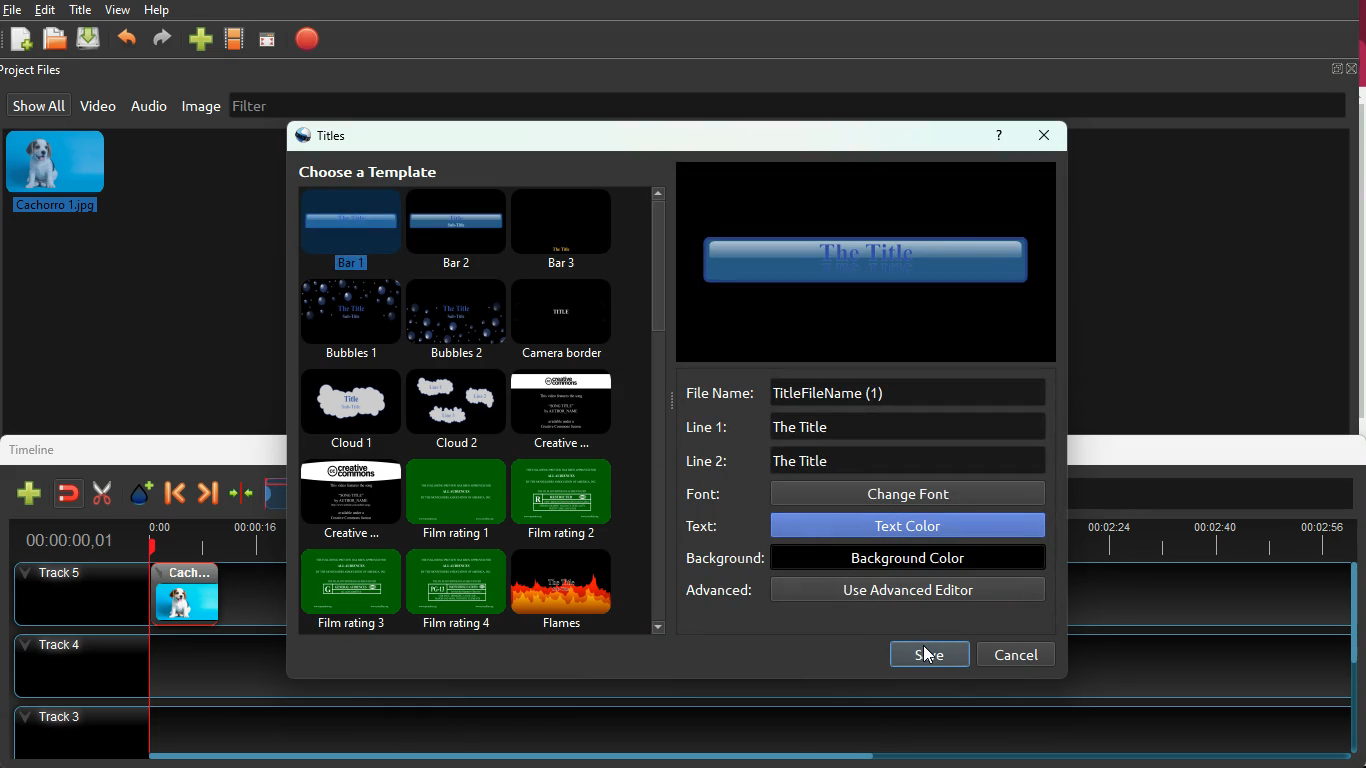 Image resolution: width=1366 pixels, height=768 pixels. What do you see at coordinates (352, 408) in the screenshot?
I see `cloud 1` at bounding box center [352, 408].